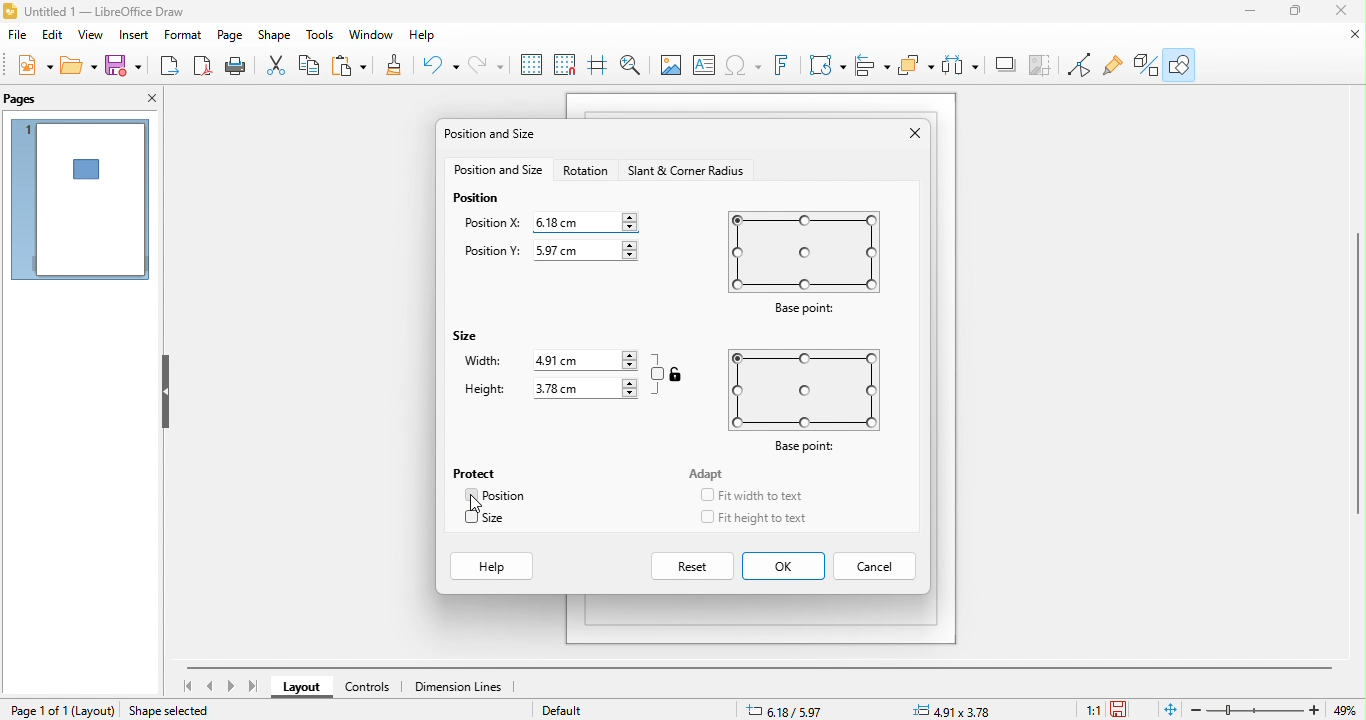  Describe the element at coordinates (1045, 66) in the screenshot. I see `toggle point edit mode` at that location.